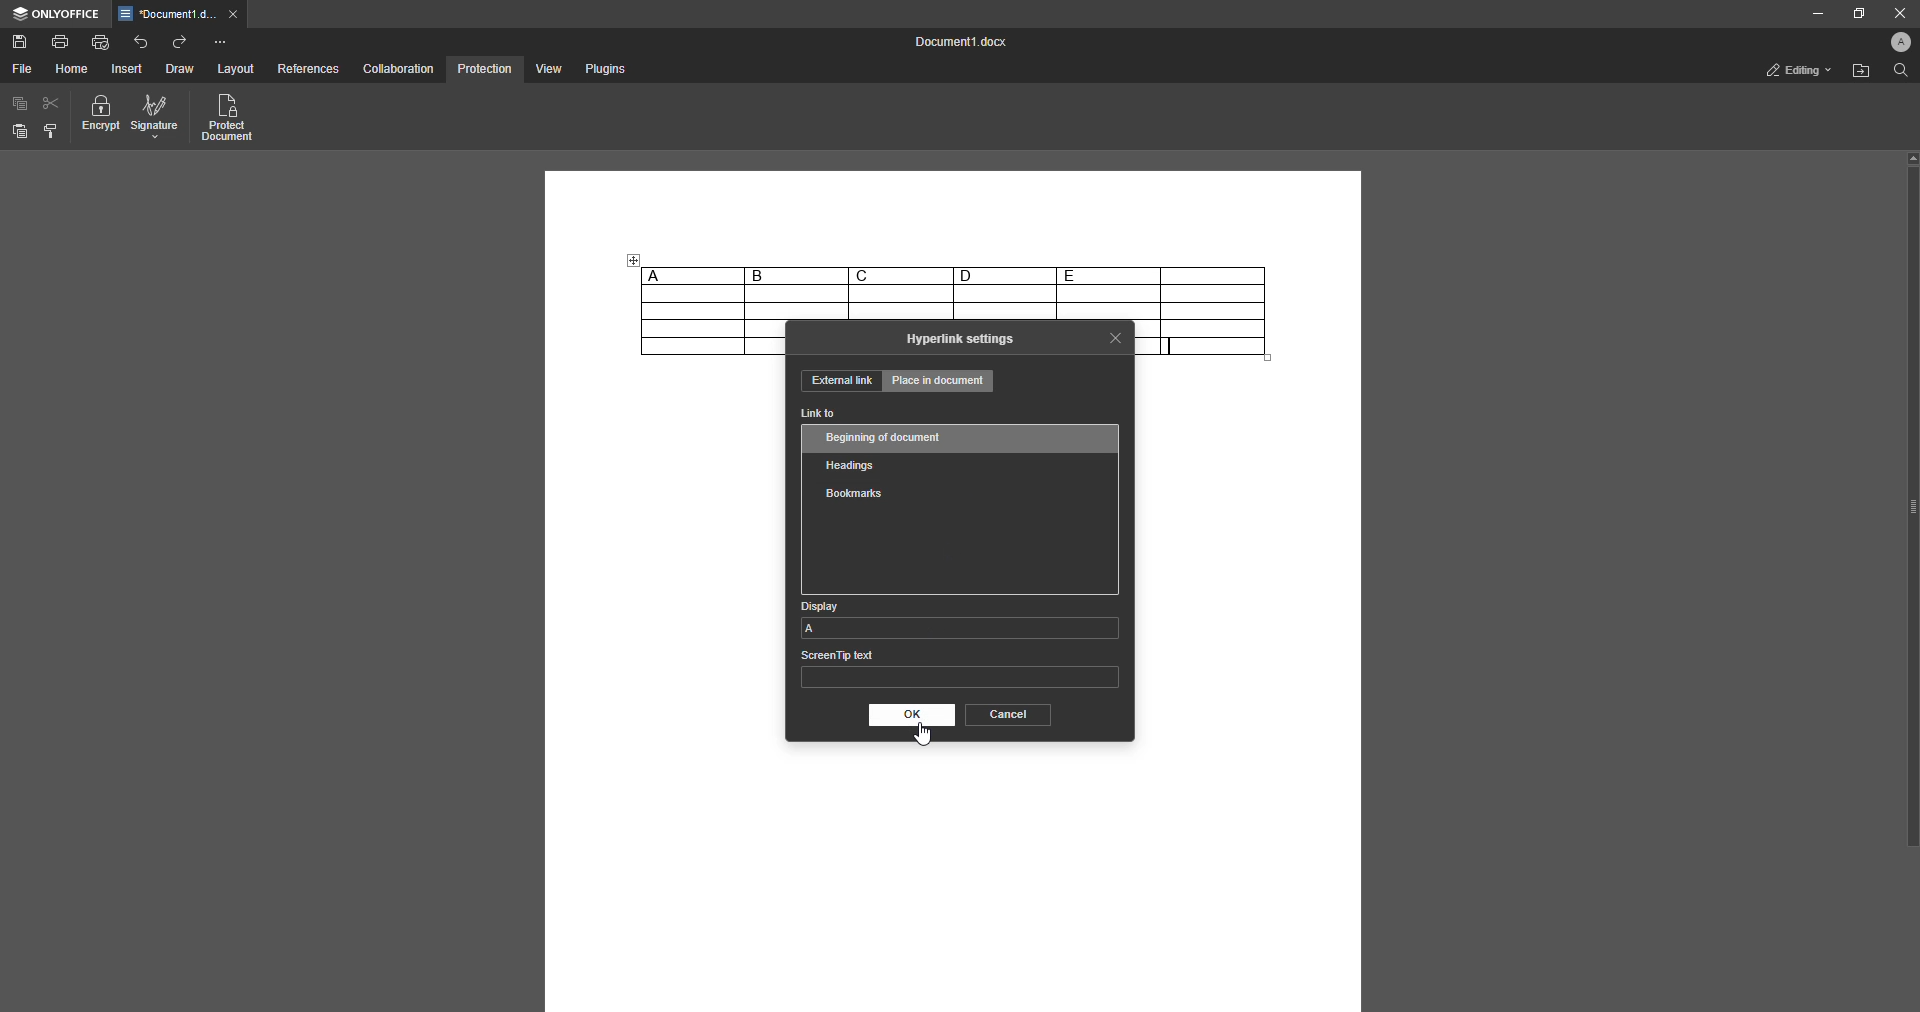 This screenshot has width=1920, height=1012. Describe the element at coordinates (52, 131) in the screenshot. I see `Style` at that location.